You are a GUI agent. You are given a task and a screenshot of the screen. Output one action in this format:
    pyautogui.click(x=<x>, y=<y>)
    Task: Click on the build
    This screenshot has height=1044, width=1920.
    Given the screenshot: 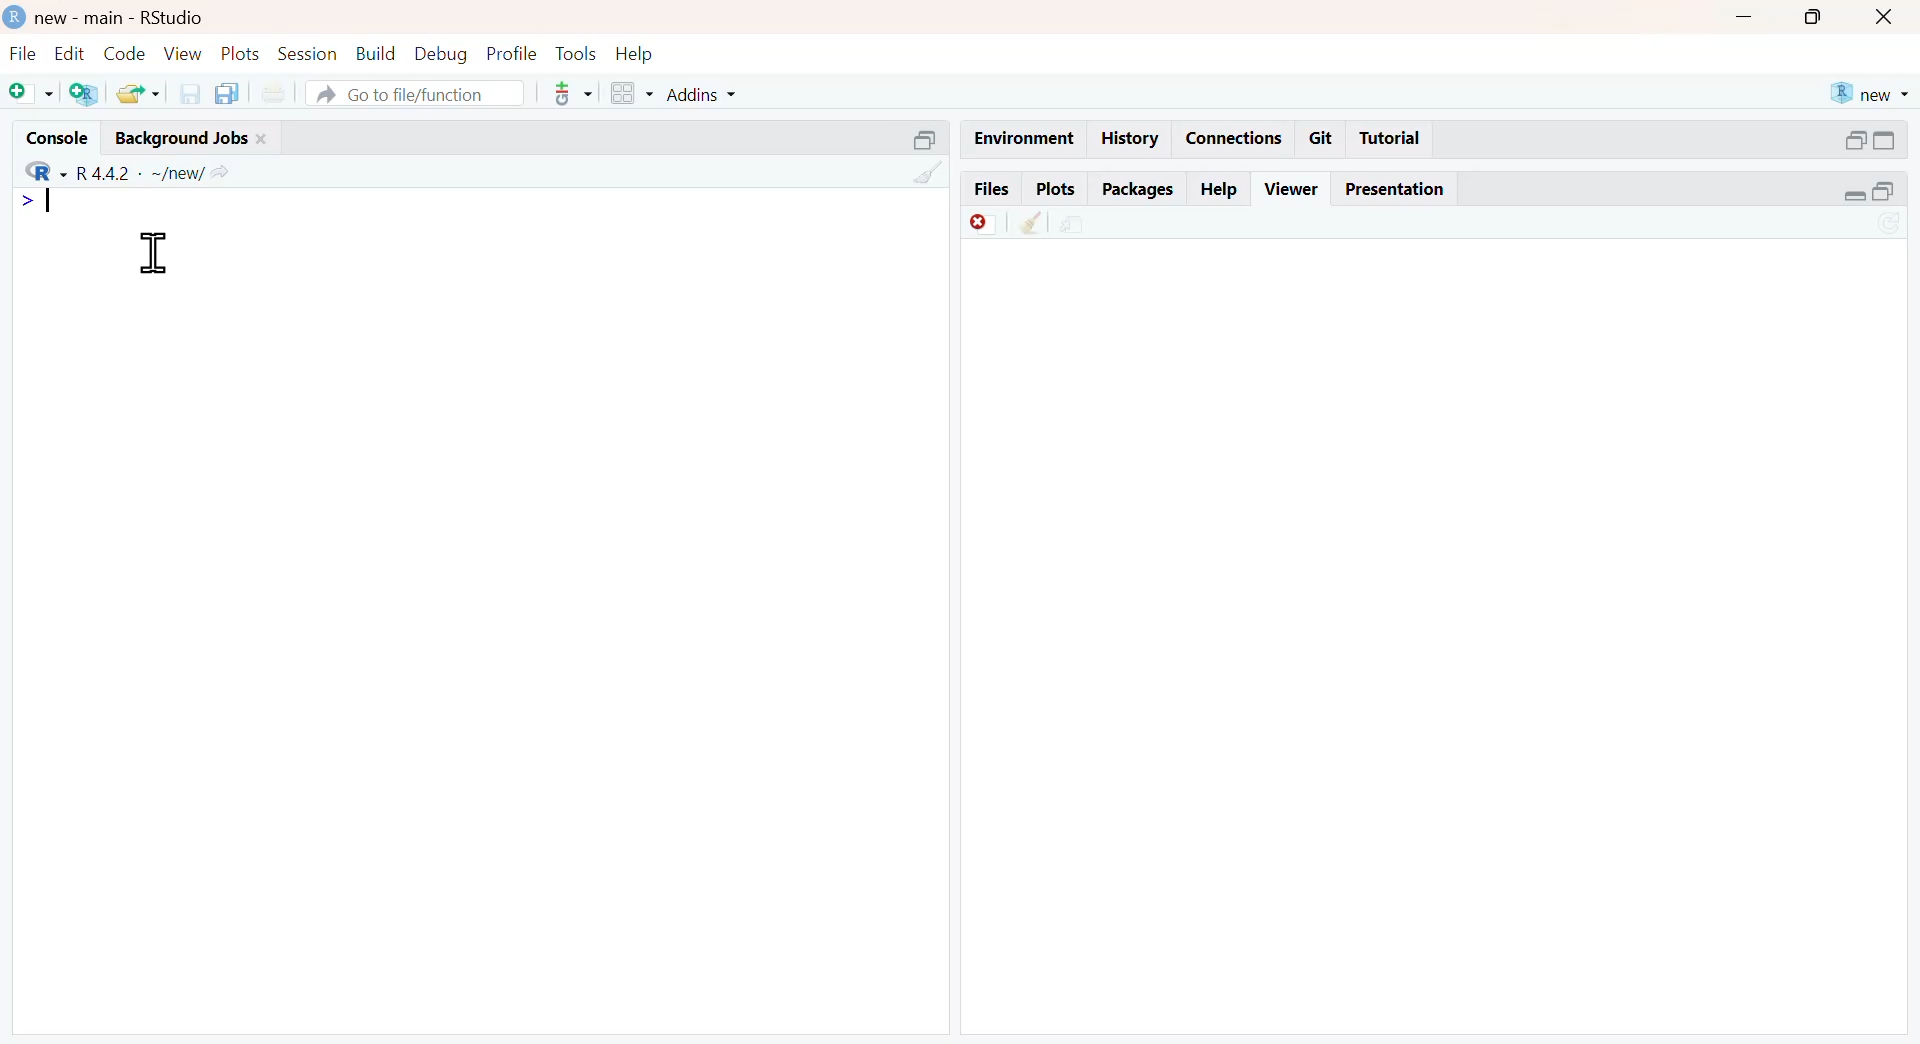 What is the action you would take?
    pyautogui.click(x=376, y=52)
    